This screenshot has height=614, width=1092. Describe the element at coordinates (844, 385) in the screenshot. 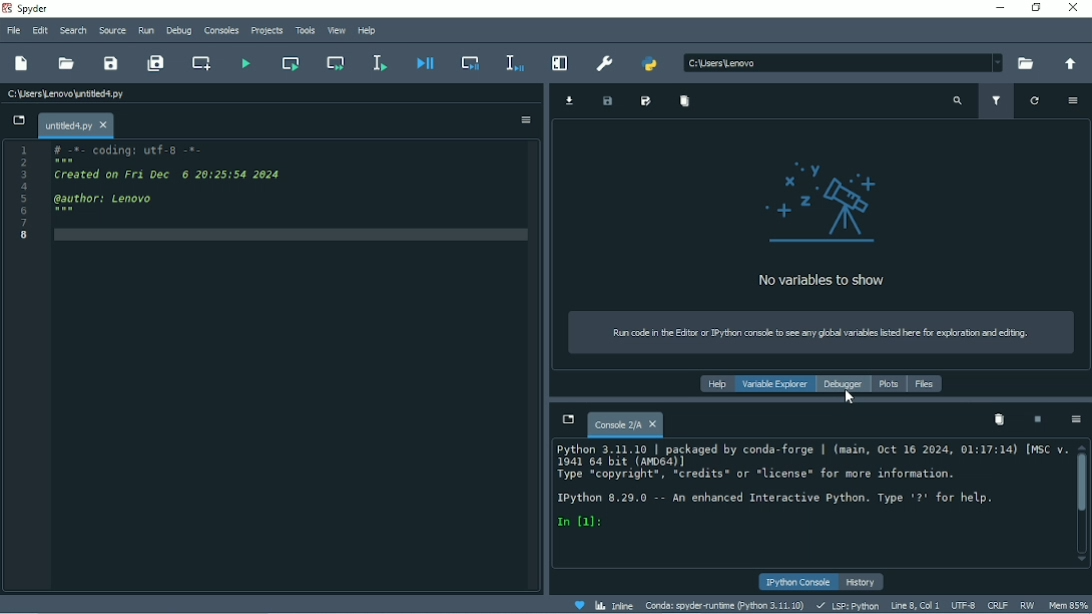

I see `Debugger` at that location.